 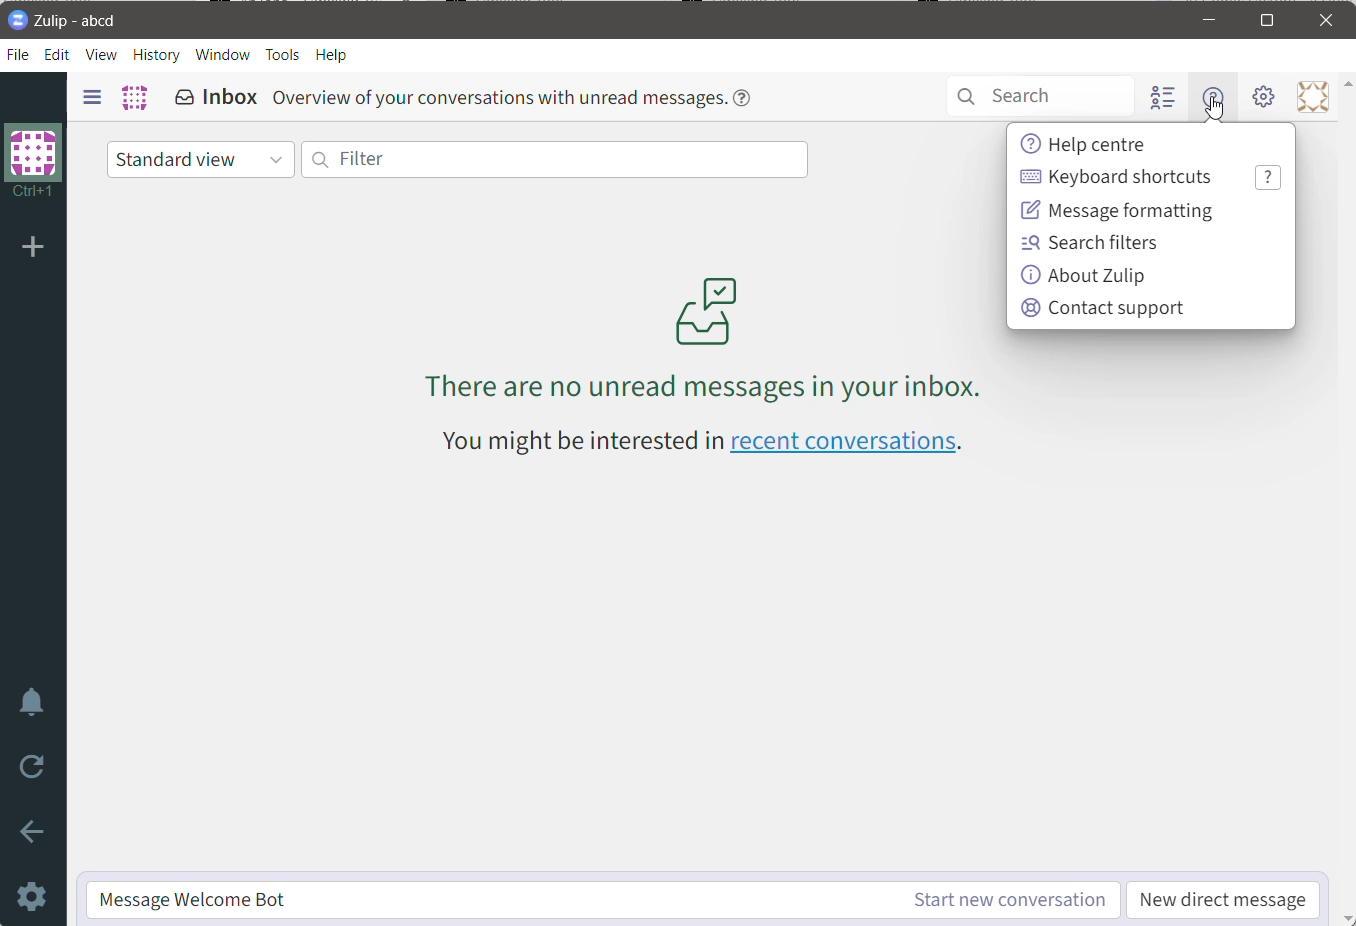 I want to click on View, so click(x=102, y=56).